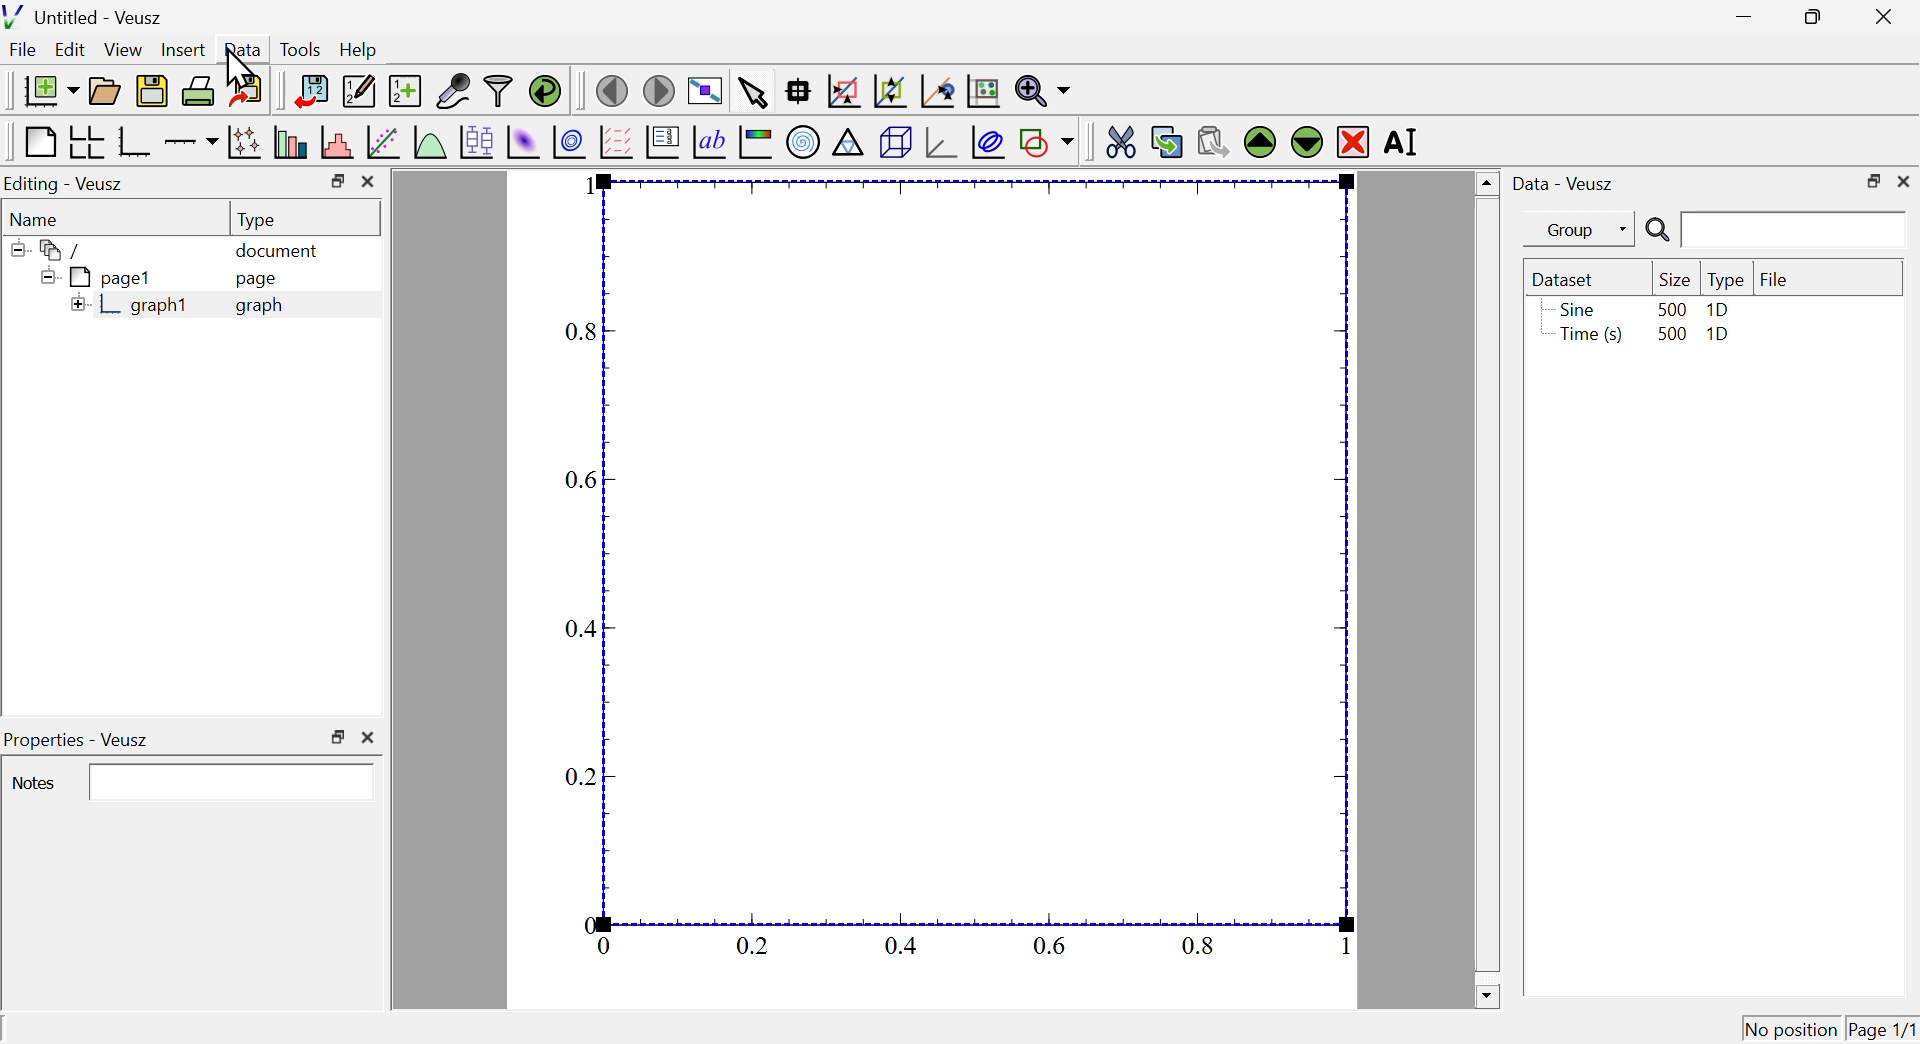  What do you see at coordinates (1201, 945) in the screenshot?
I see `0.8` at bounding box center [1201, 945].